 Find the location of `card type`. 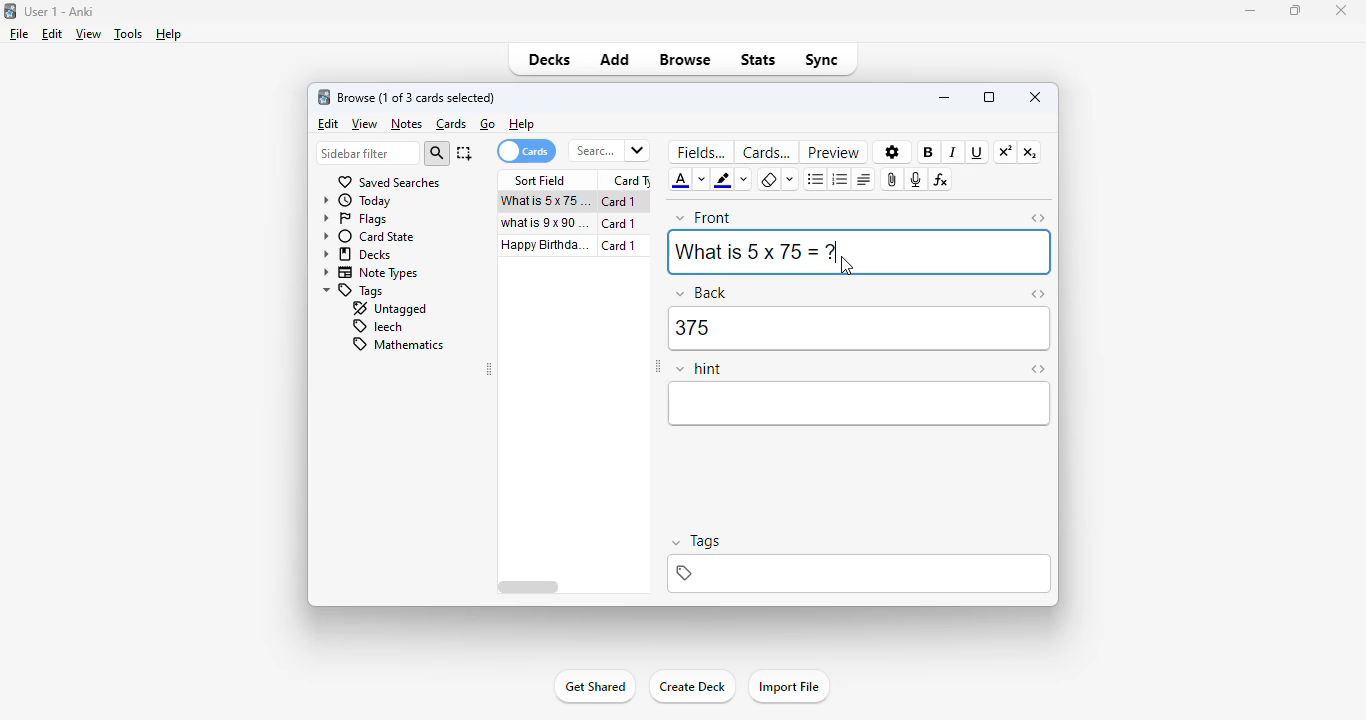

card type is located at coordinates (630, 179).